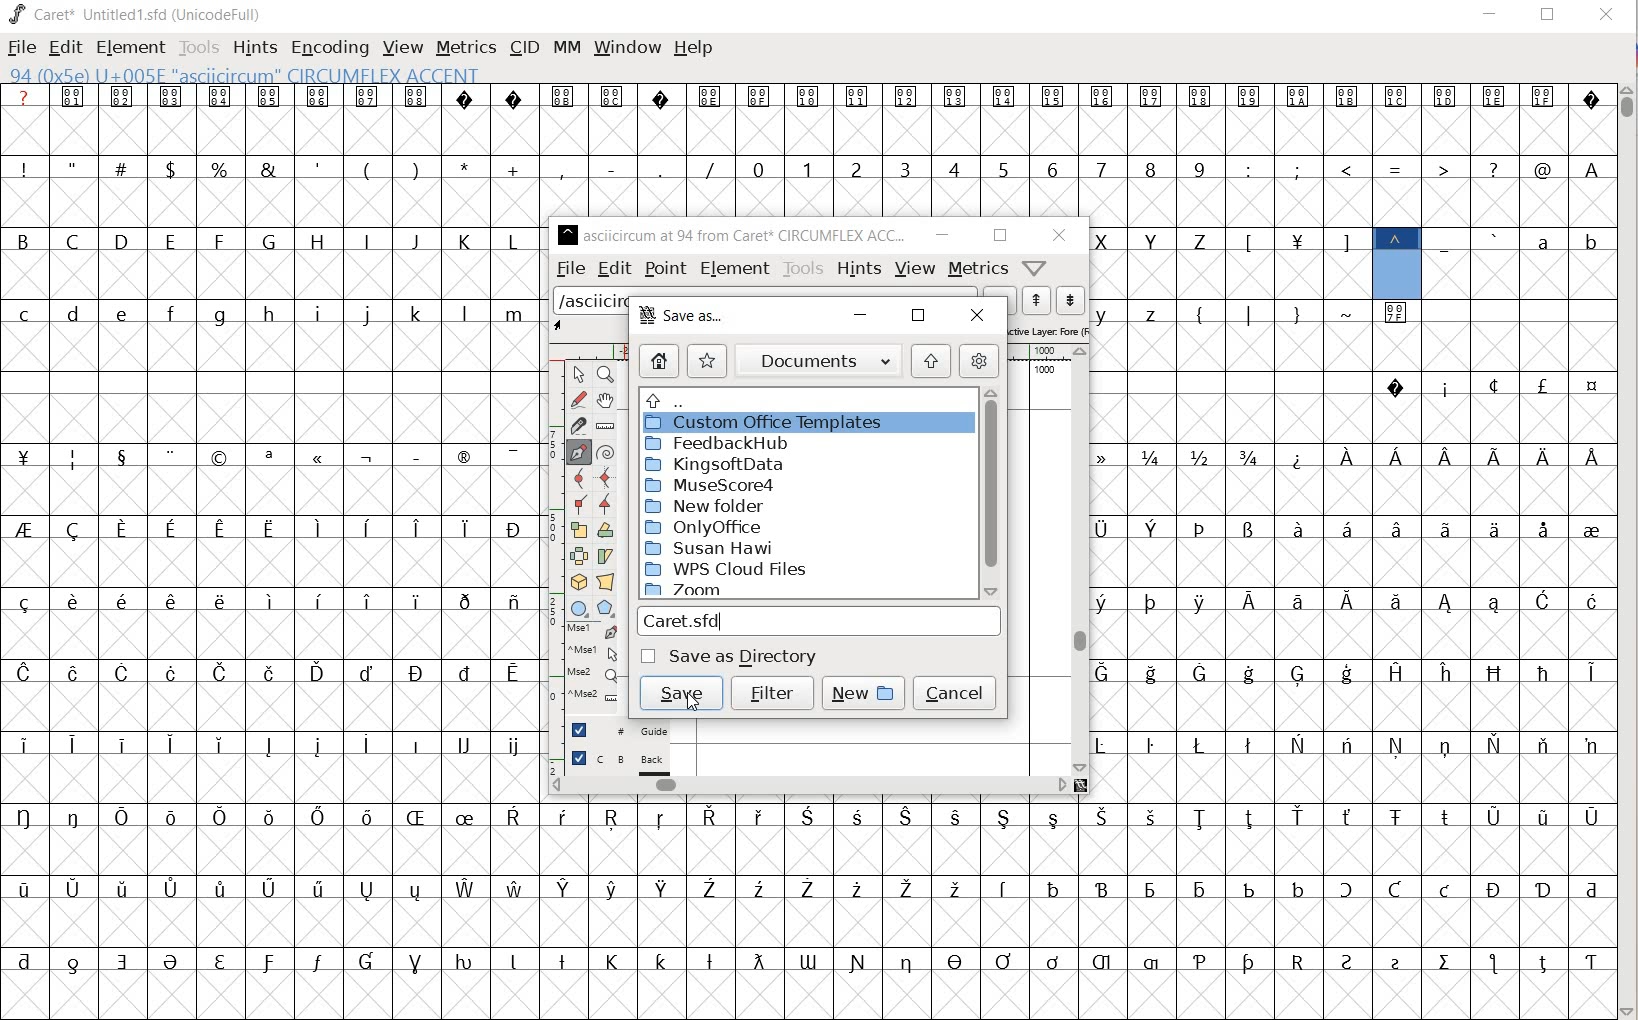  What do you see at coordinates (773, 694) in the screenshot?
I see `filter` at bounding box center [773, 694].